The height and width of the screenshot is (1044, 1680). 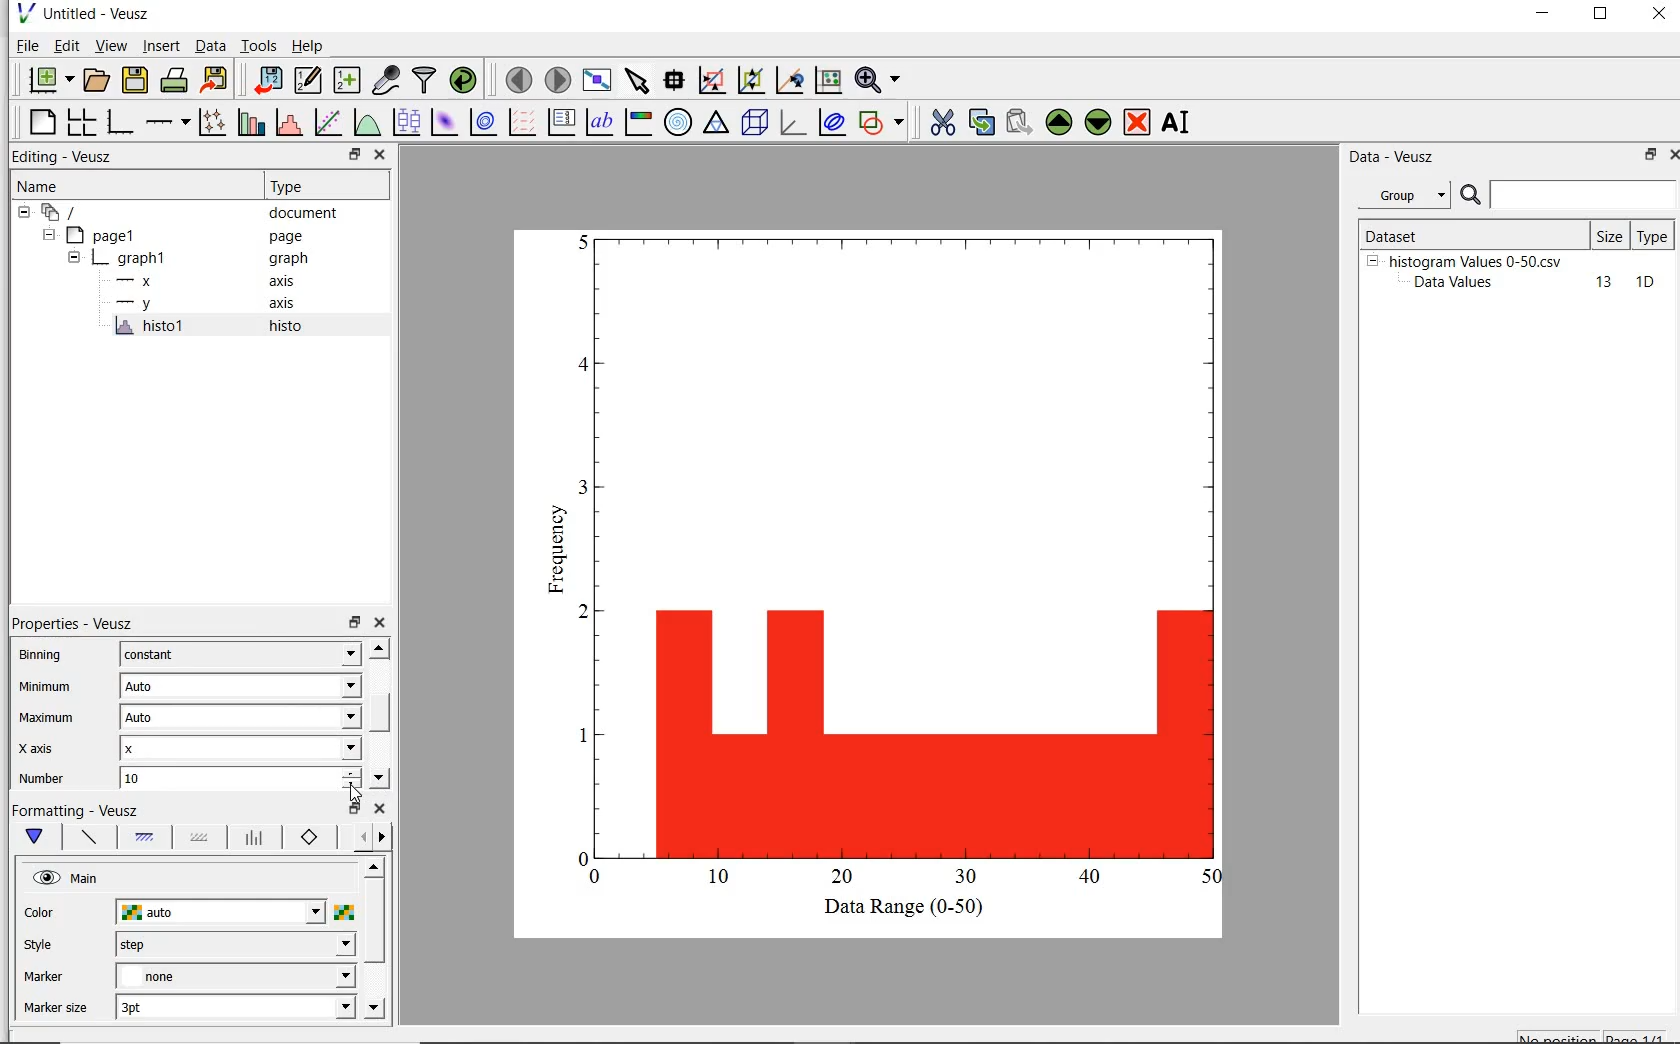 I want to click on move down the selected widget, so click(x=1098, y=125).